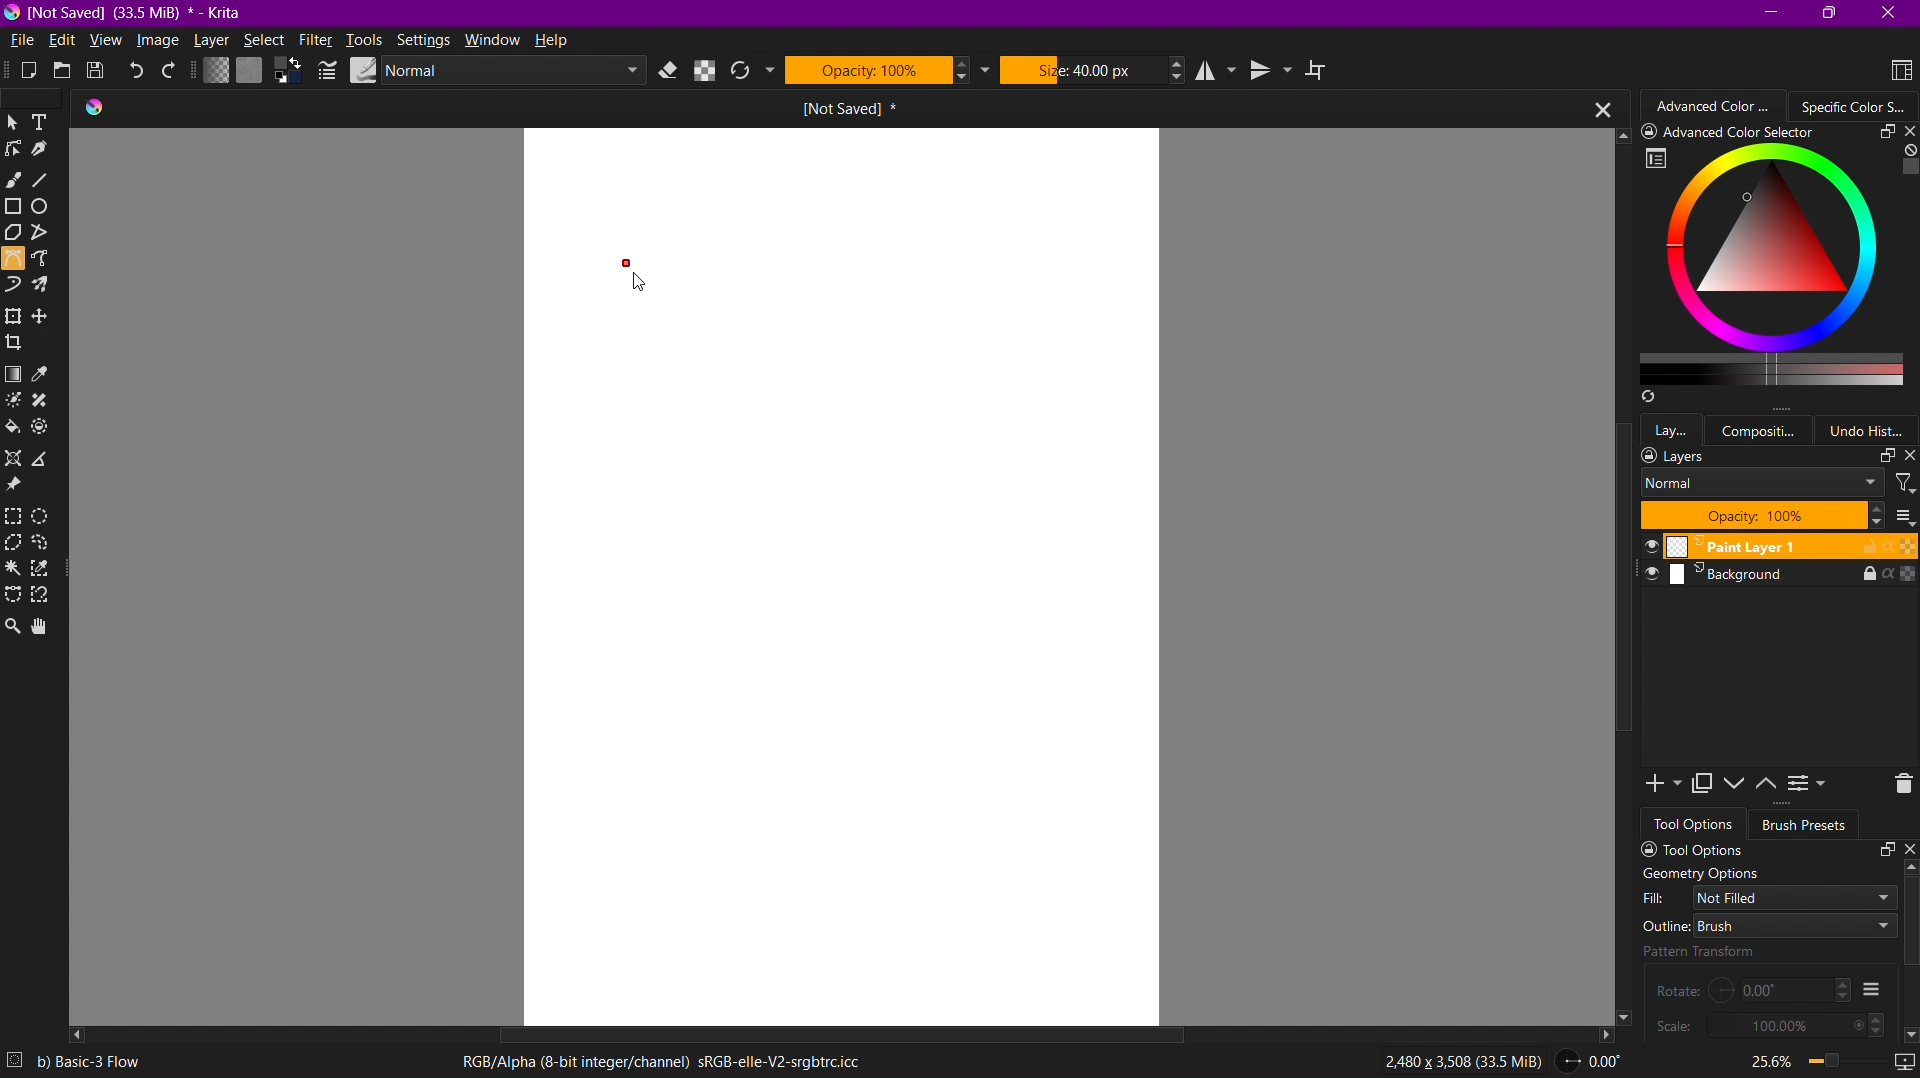 The height and width of the screenshot is (1078, 1920). What do you see at coordinates (643, 292) in the screenshot?
I see `Cursor` at bounding box center [643, 292].